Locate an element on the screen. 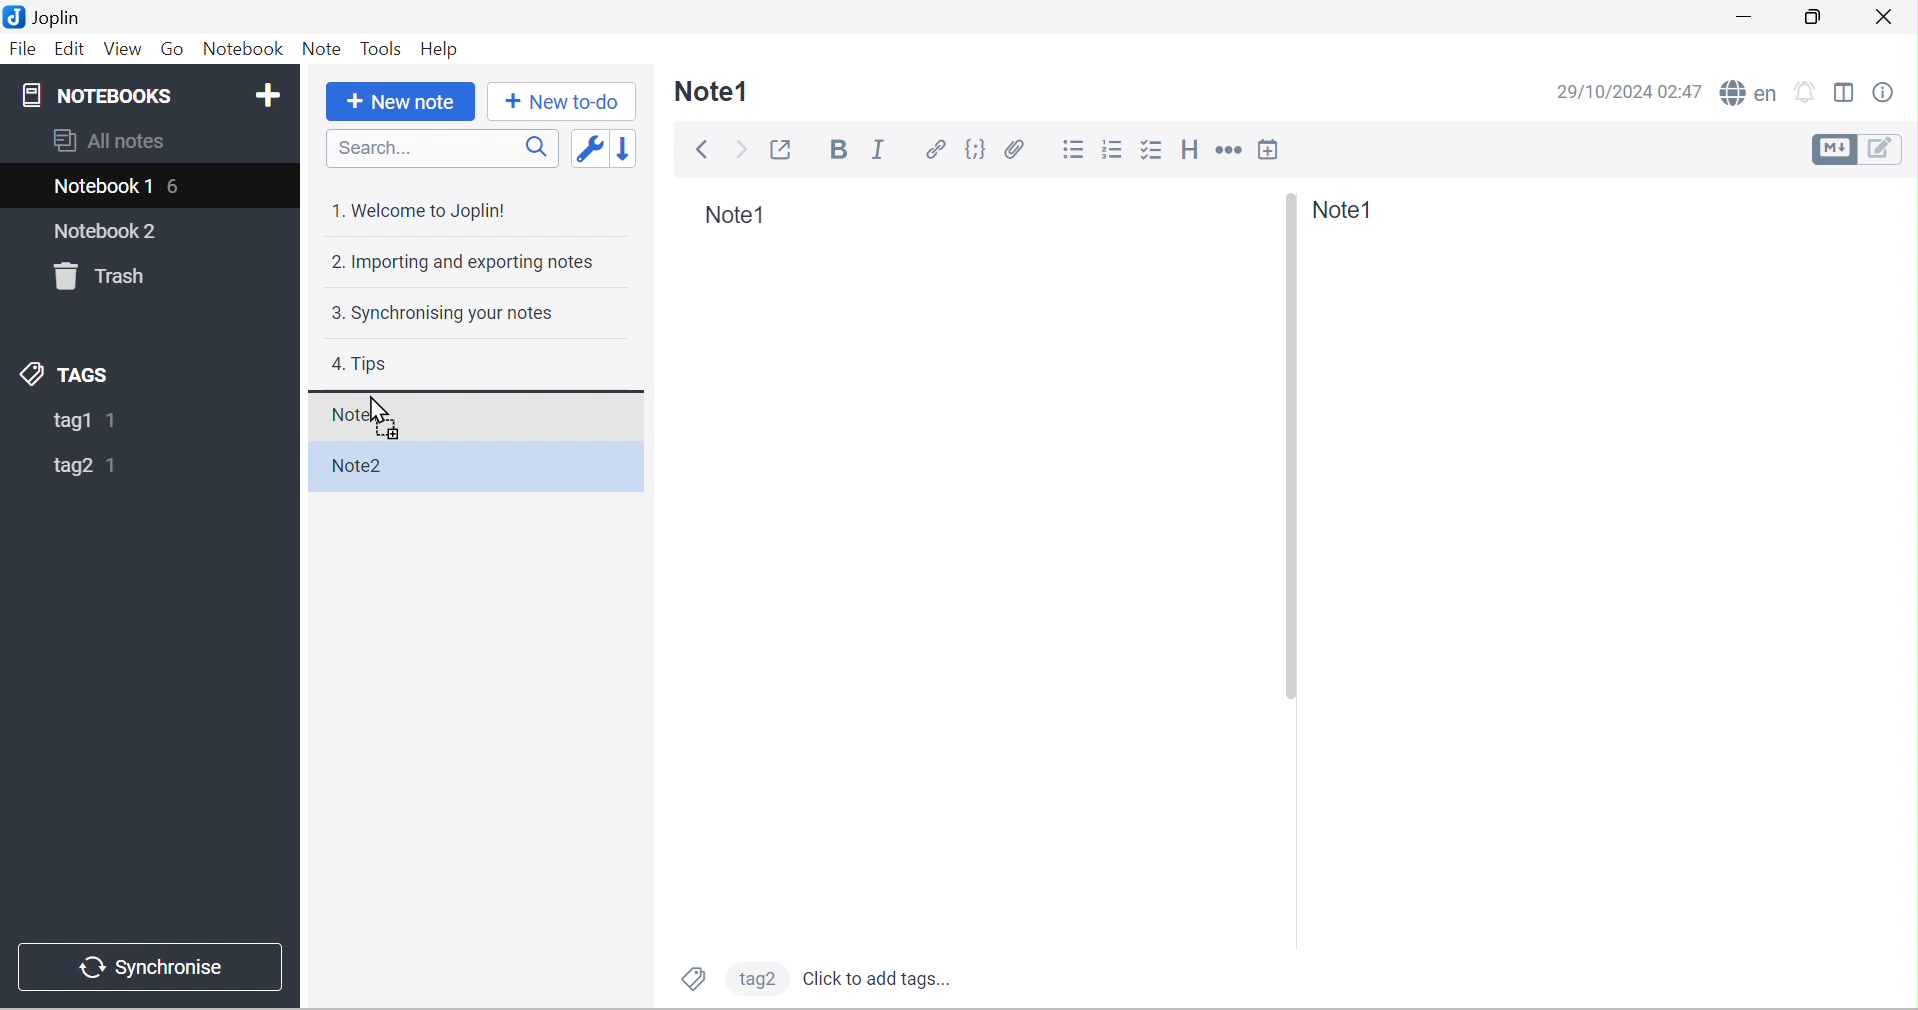 This screenshot has height=1010, width=1918. Toggle sort order field: updated date -> created date is located at coordinates (590, 148).